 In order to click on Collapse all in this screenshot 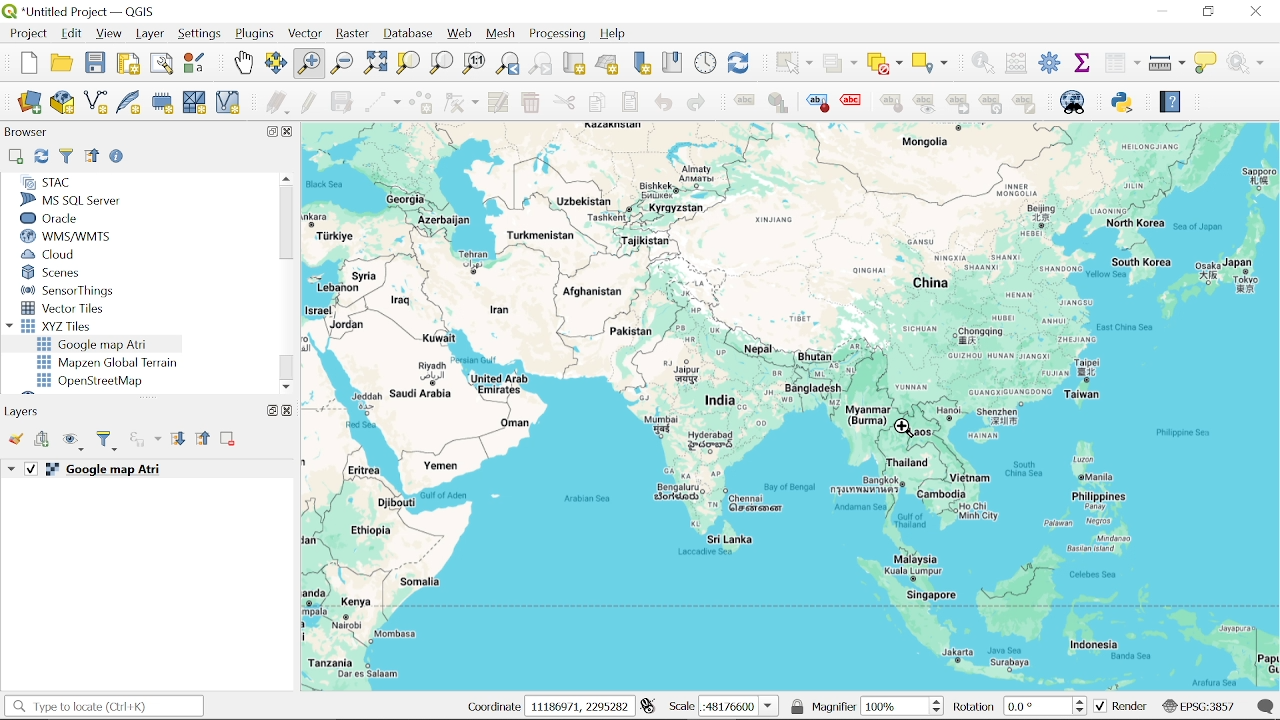, I will do `click(92, 155)`.